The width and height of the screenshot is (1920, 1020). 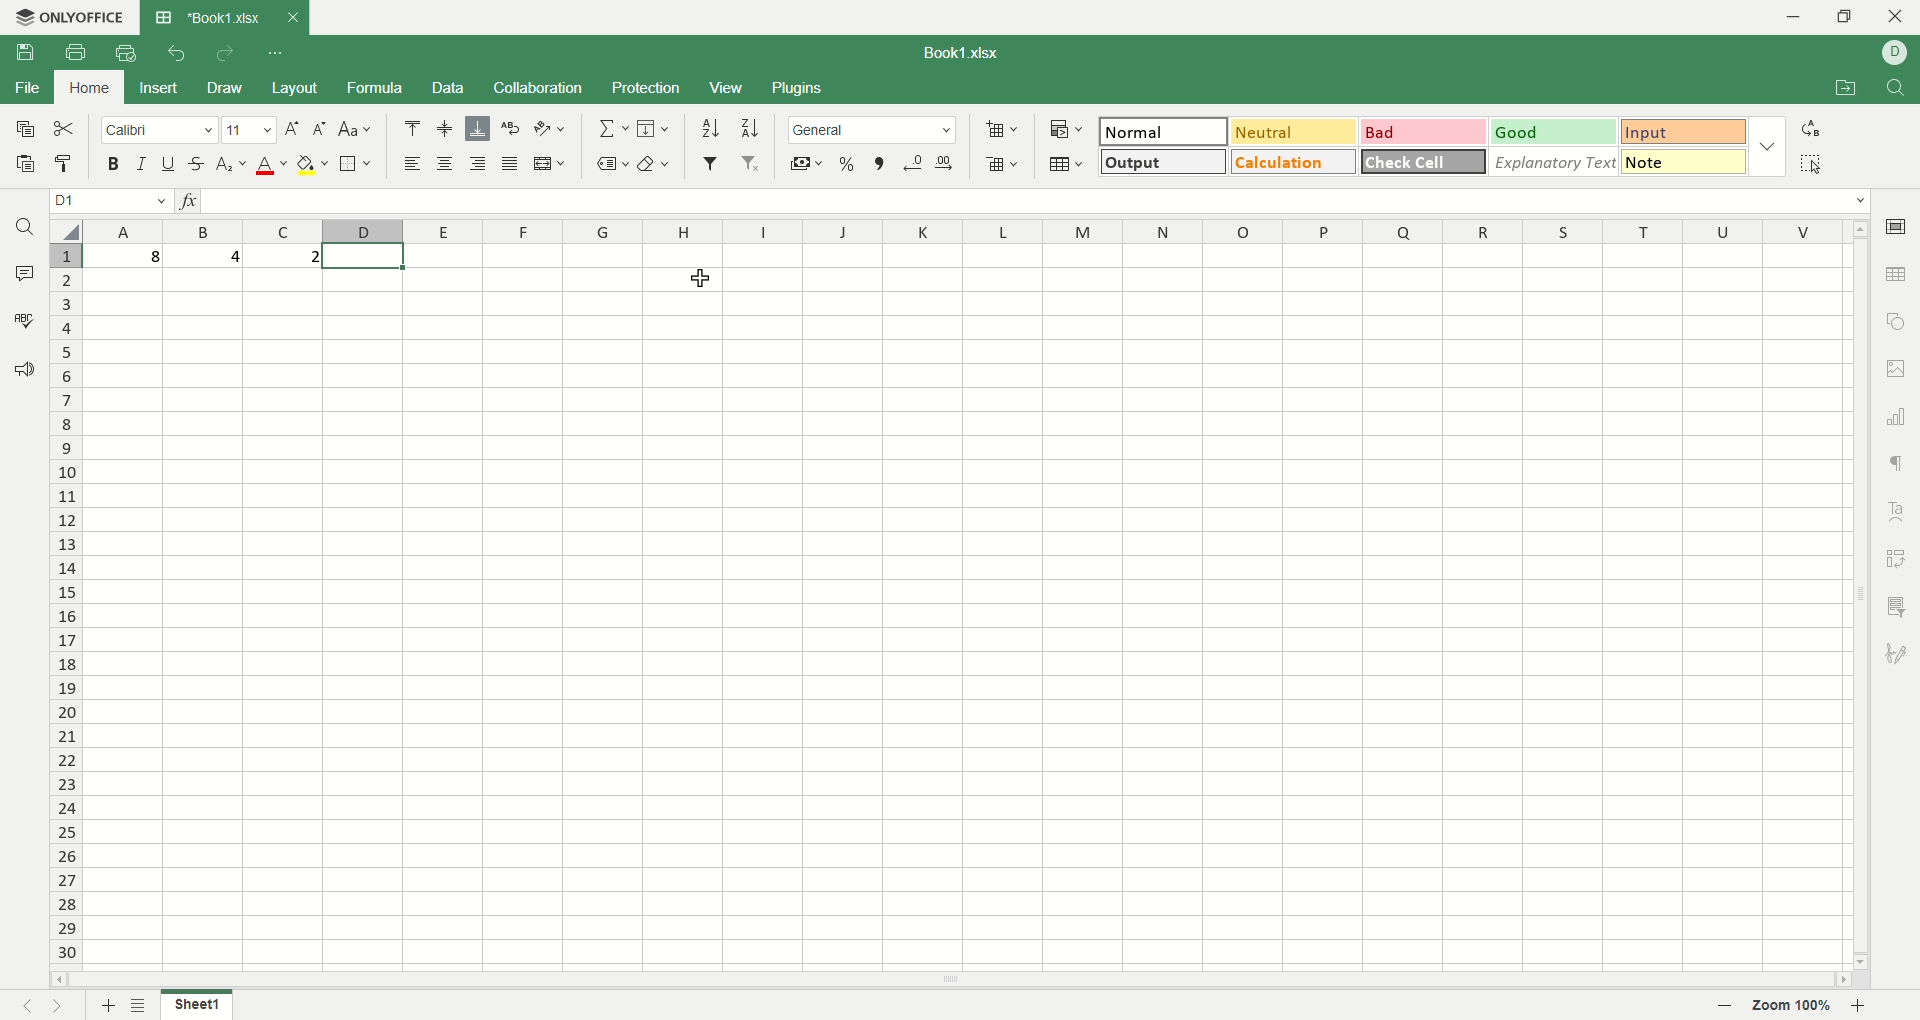 What do you see at coordinates (752, 162) in the screenshot?
I see `remove filter` at bounding box center [752, 162].